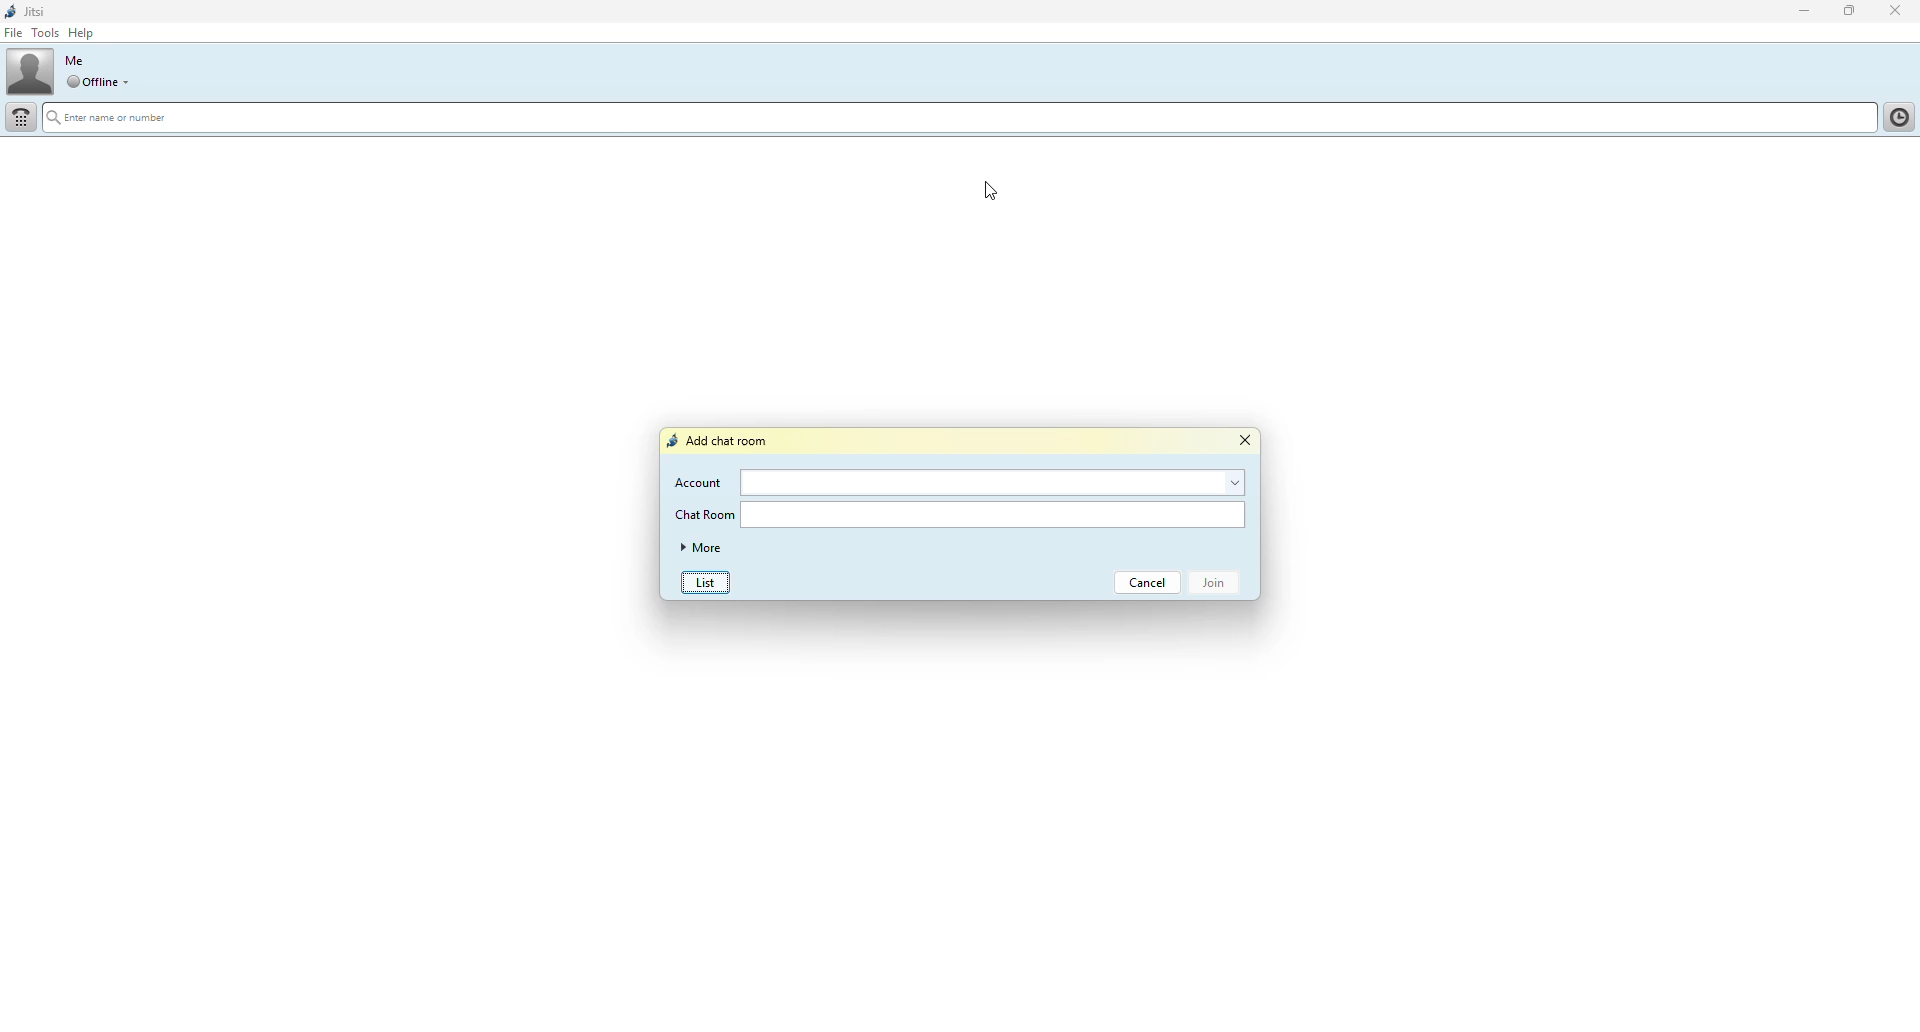 This screenshot has height=1032, width=1920. I want to click on close, so click(1248, 444).